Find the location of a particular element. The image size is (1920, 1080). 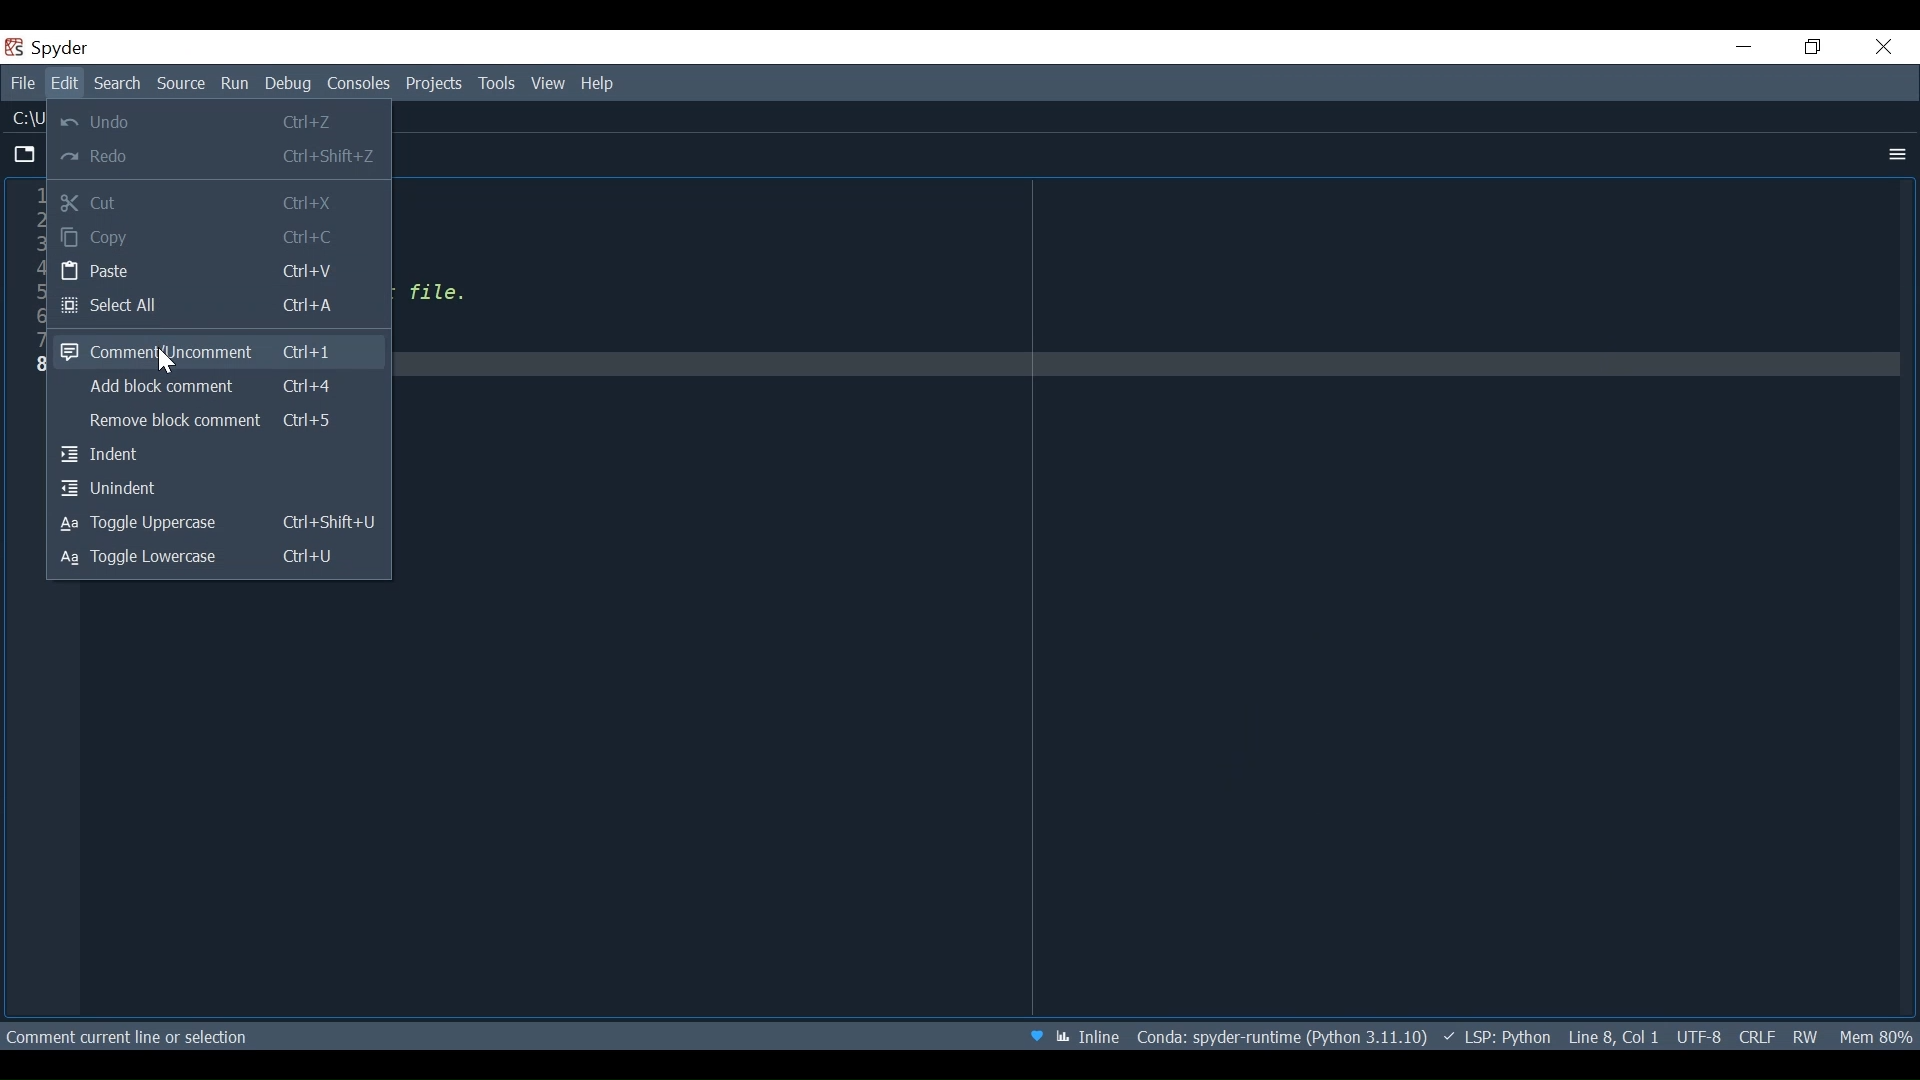

Memory Usage is located at coordinates (1876, 1034).